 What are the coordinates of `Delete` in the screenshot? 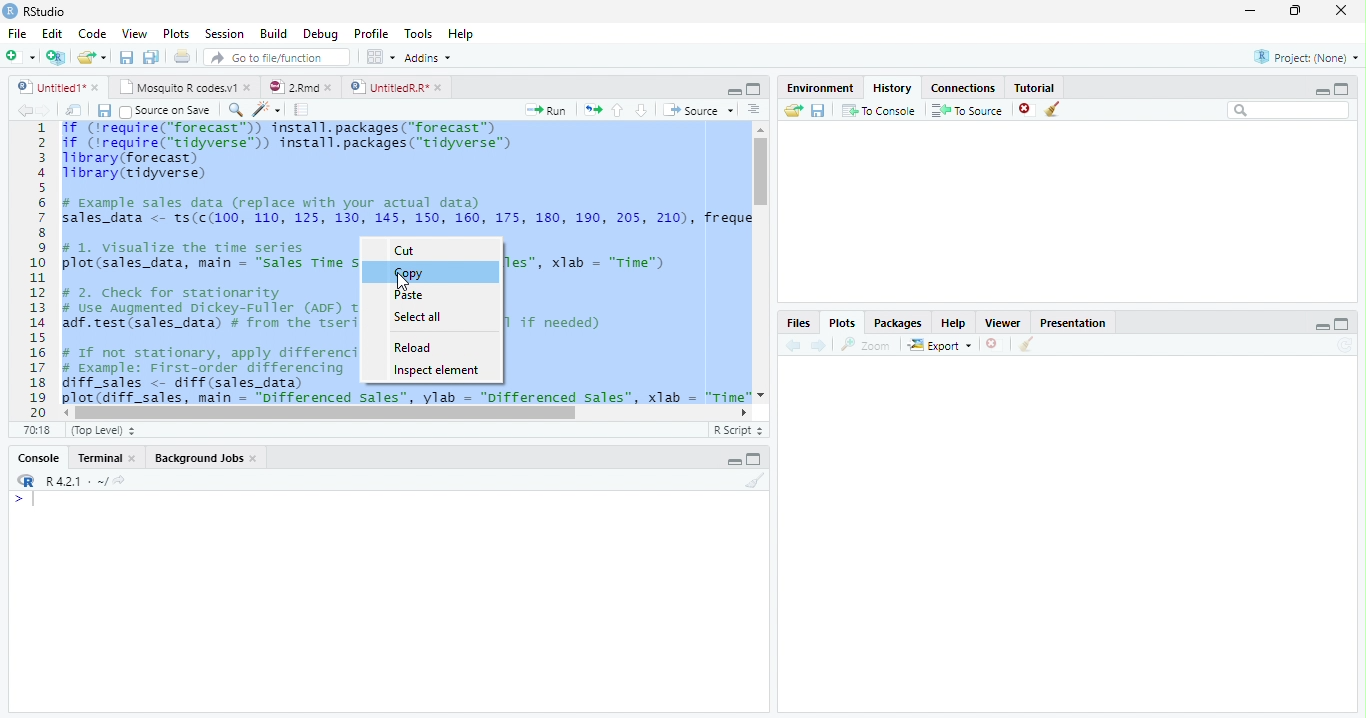 It's located at (1025, 107).